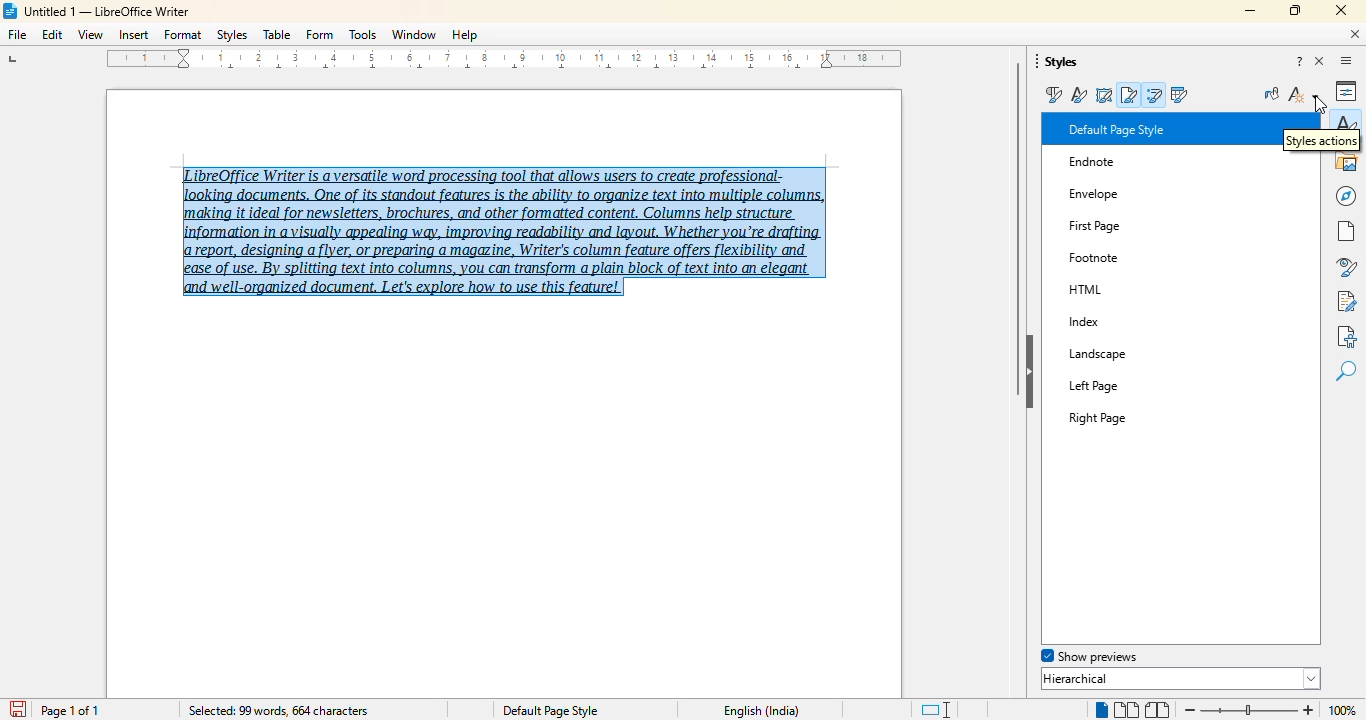 The width and height of the screenshot is (1366, 720). Describe the element at coordinates (320, 34) in the screenshot. I see `form` at that location.